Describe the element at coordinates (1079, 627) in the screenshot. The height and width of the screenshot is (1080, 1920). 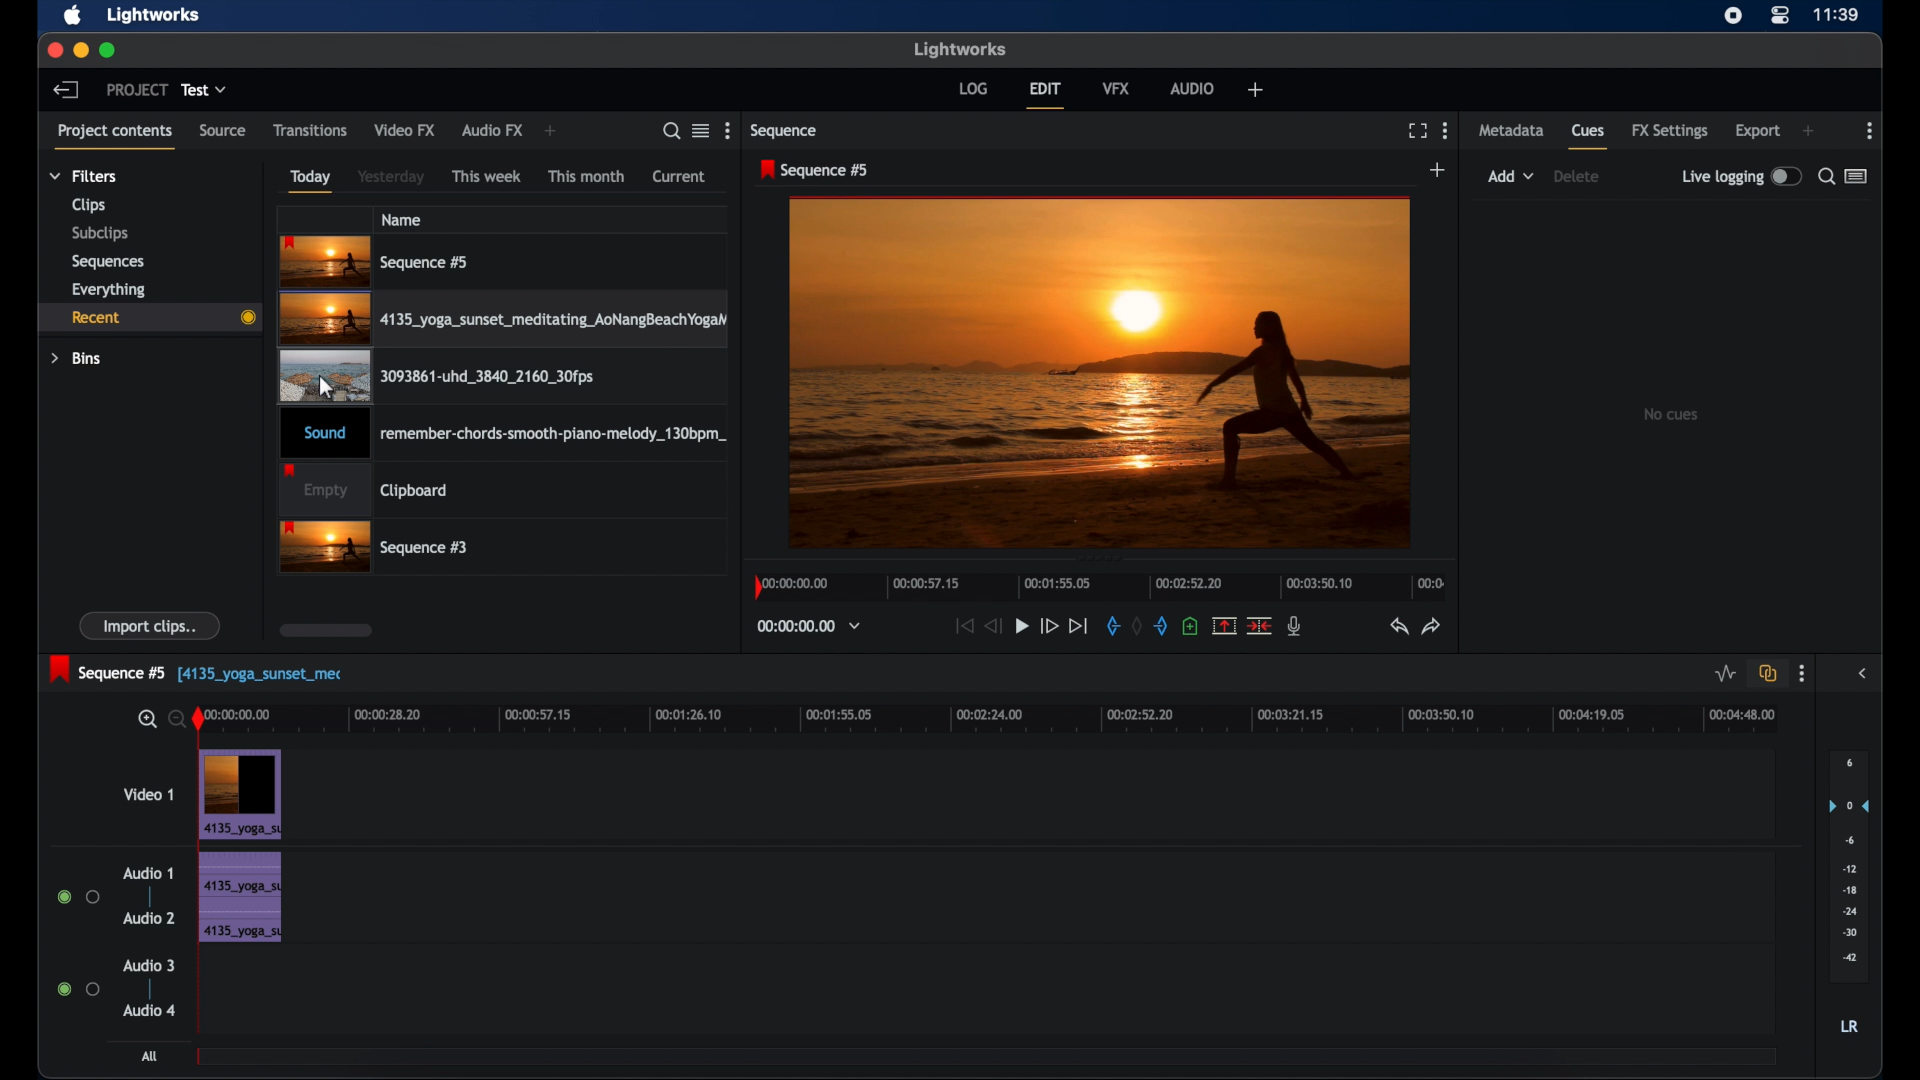
I see `jump to end` at that location.